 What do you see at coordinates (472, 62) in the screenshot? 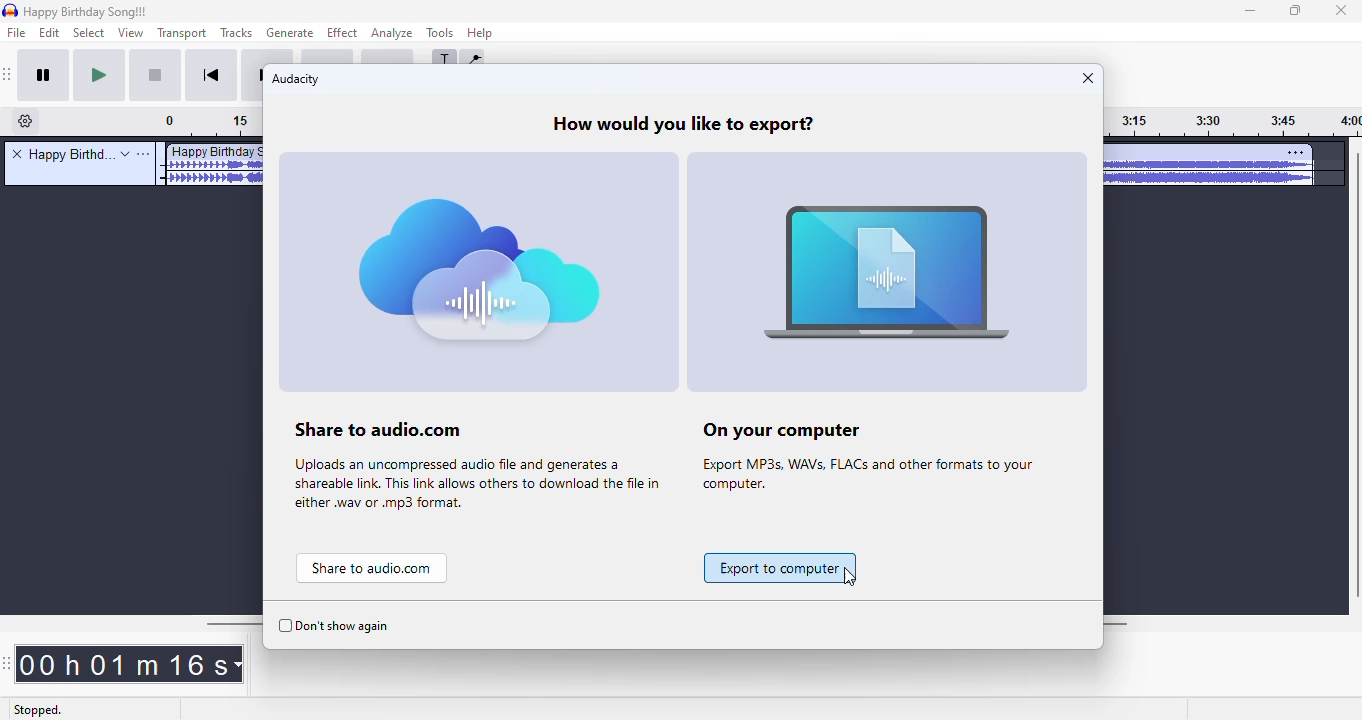
I see `envelope tool` at bounding box center [472, 62].